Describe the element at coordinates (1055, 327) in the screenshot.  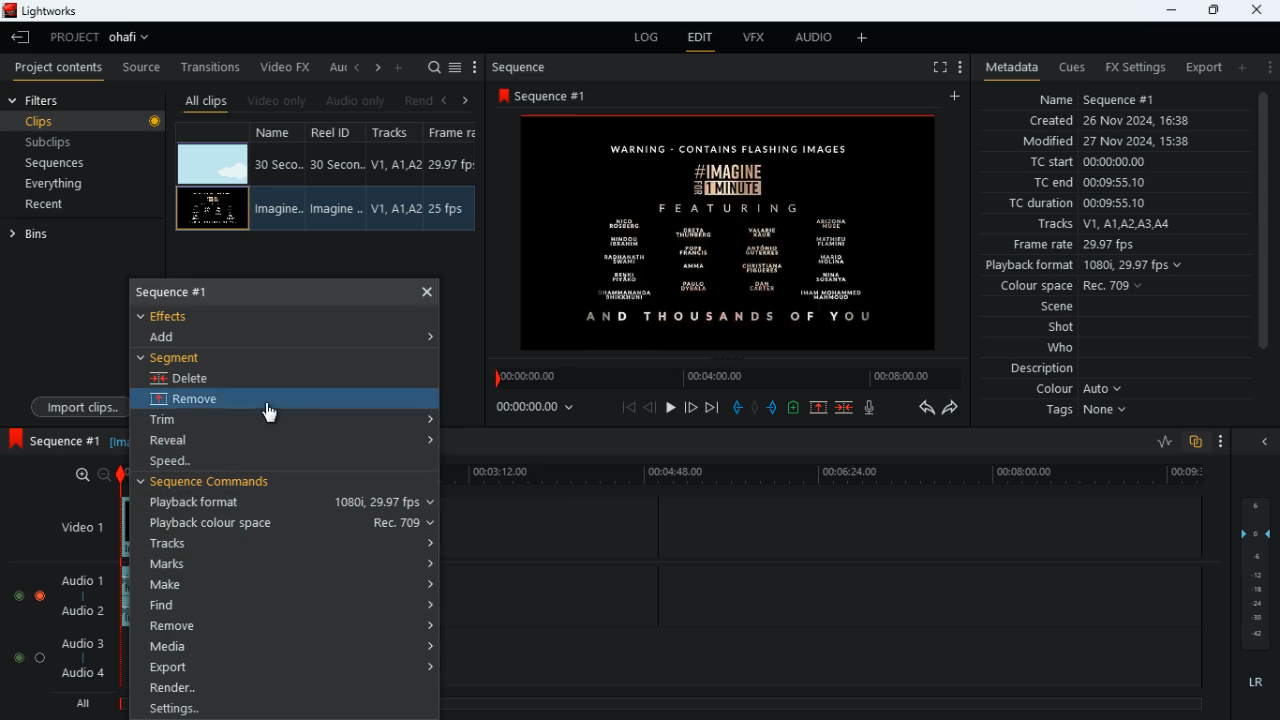
I see `shot` at that location.